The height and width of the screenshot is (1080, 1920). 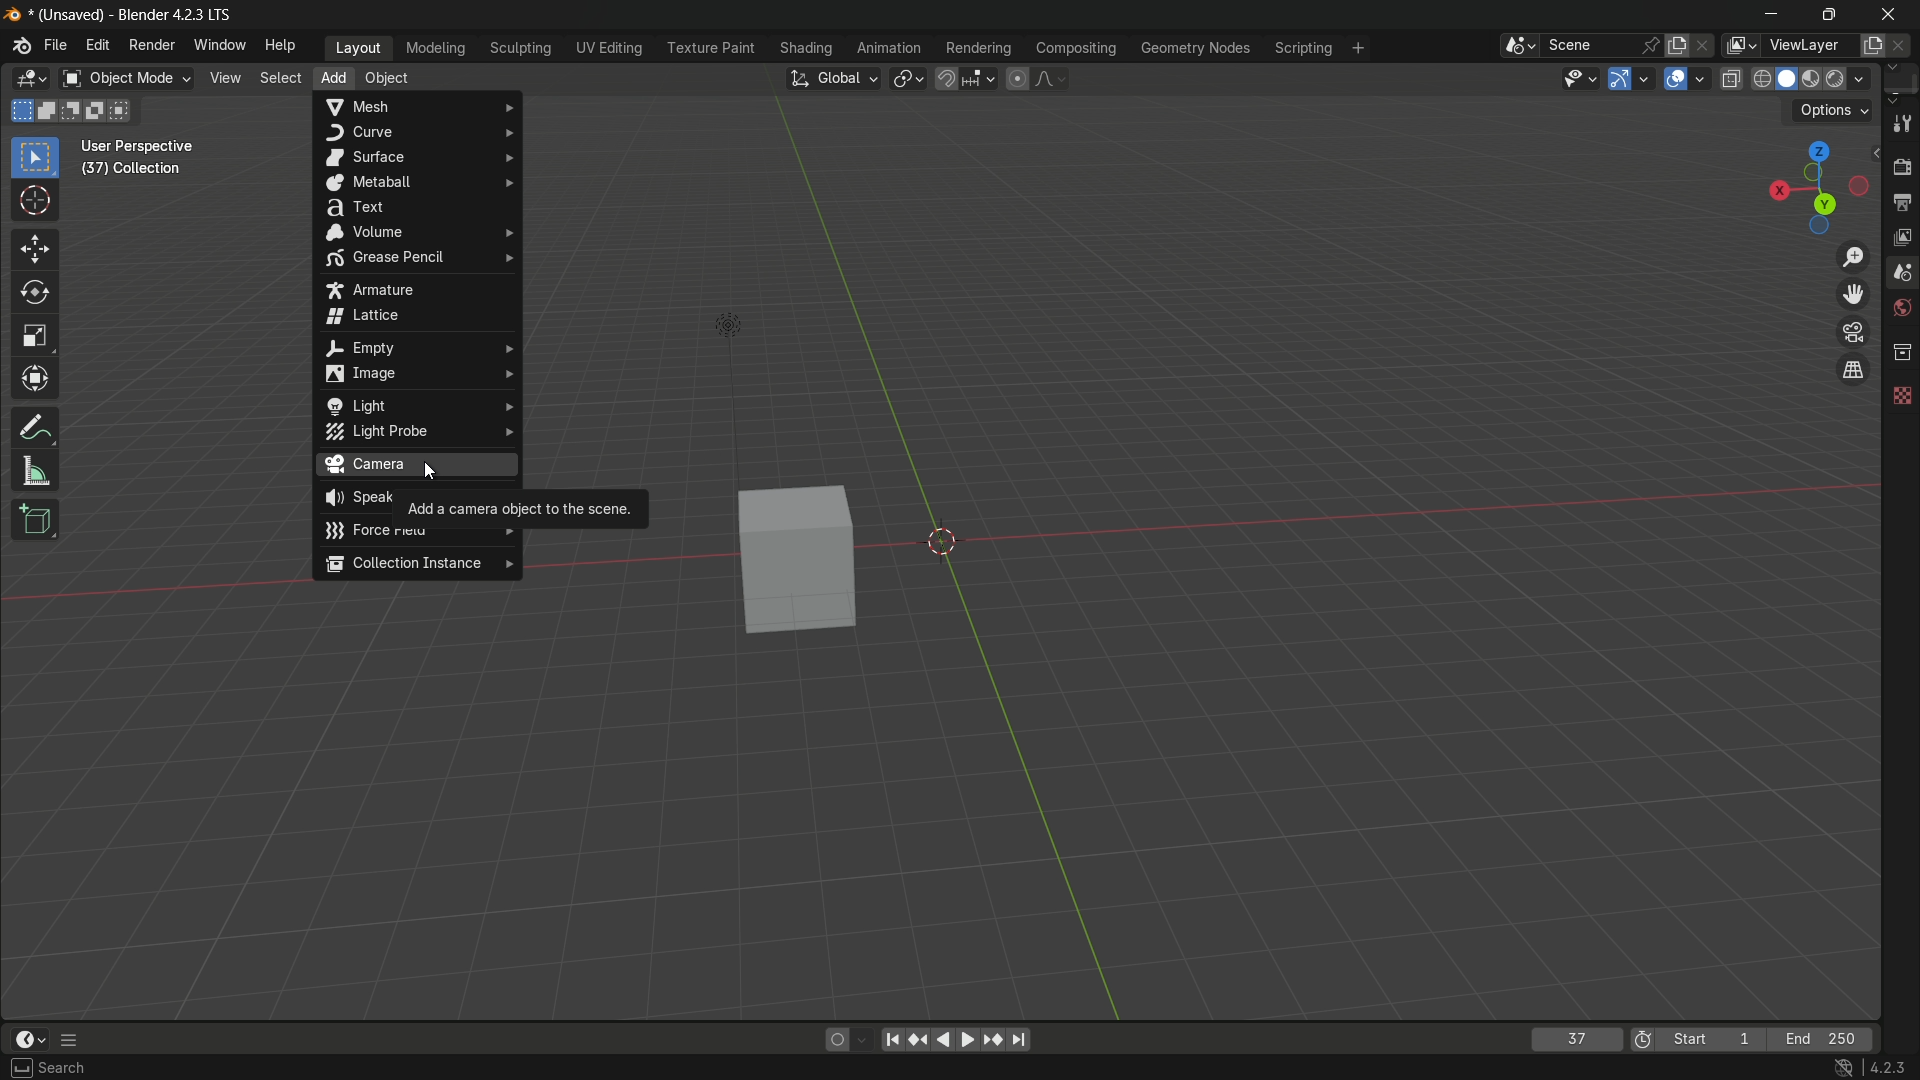 What do you see at coordinates (1073, 48) in the screenshot?
I see `compositing menu` at bounding box center [1073, 48].